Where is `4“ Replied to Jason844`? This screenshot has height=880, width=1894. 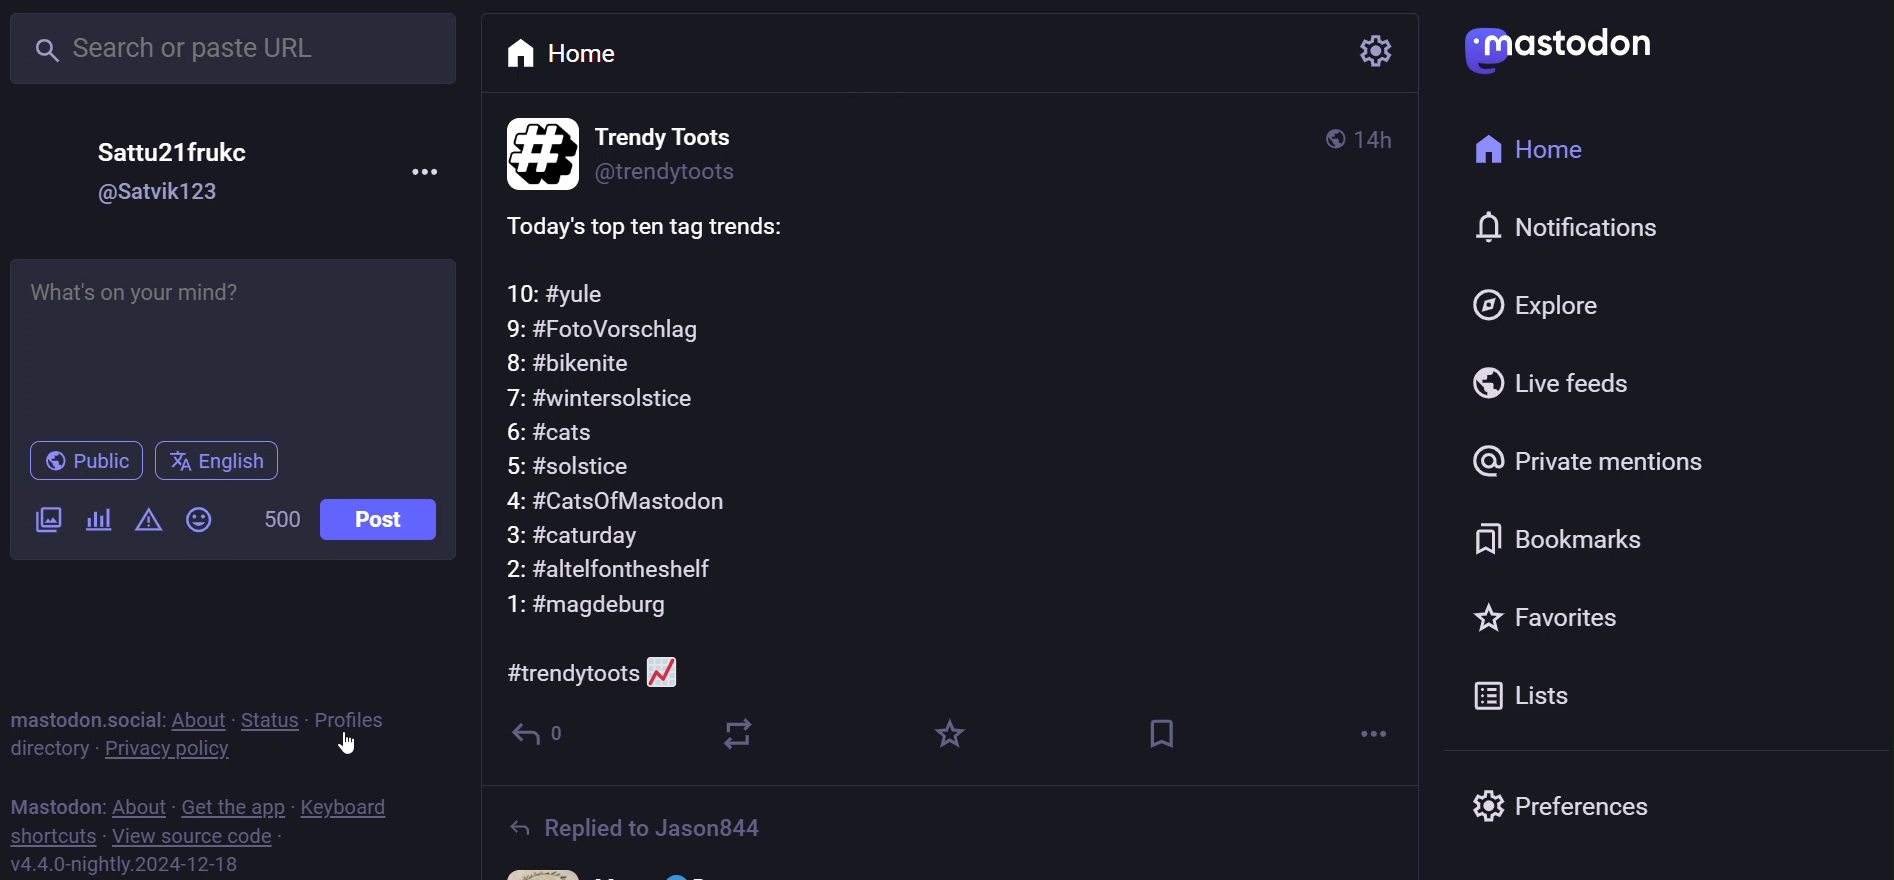 4“ Replied to Jason844 is located at coordinates (673, 830).